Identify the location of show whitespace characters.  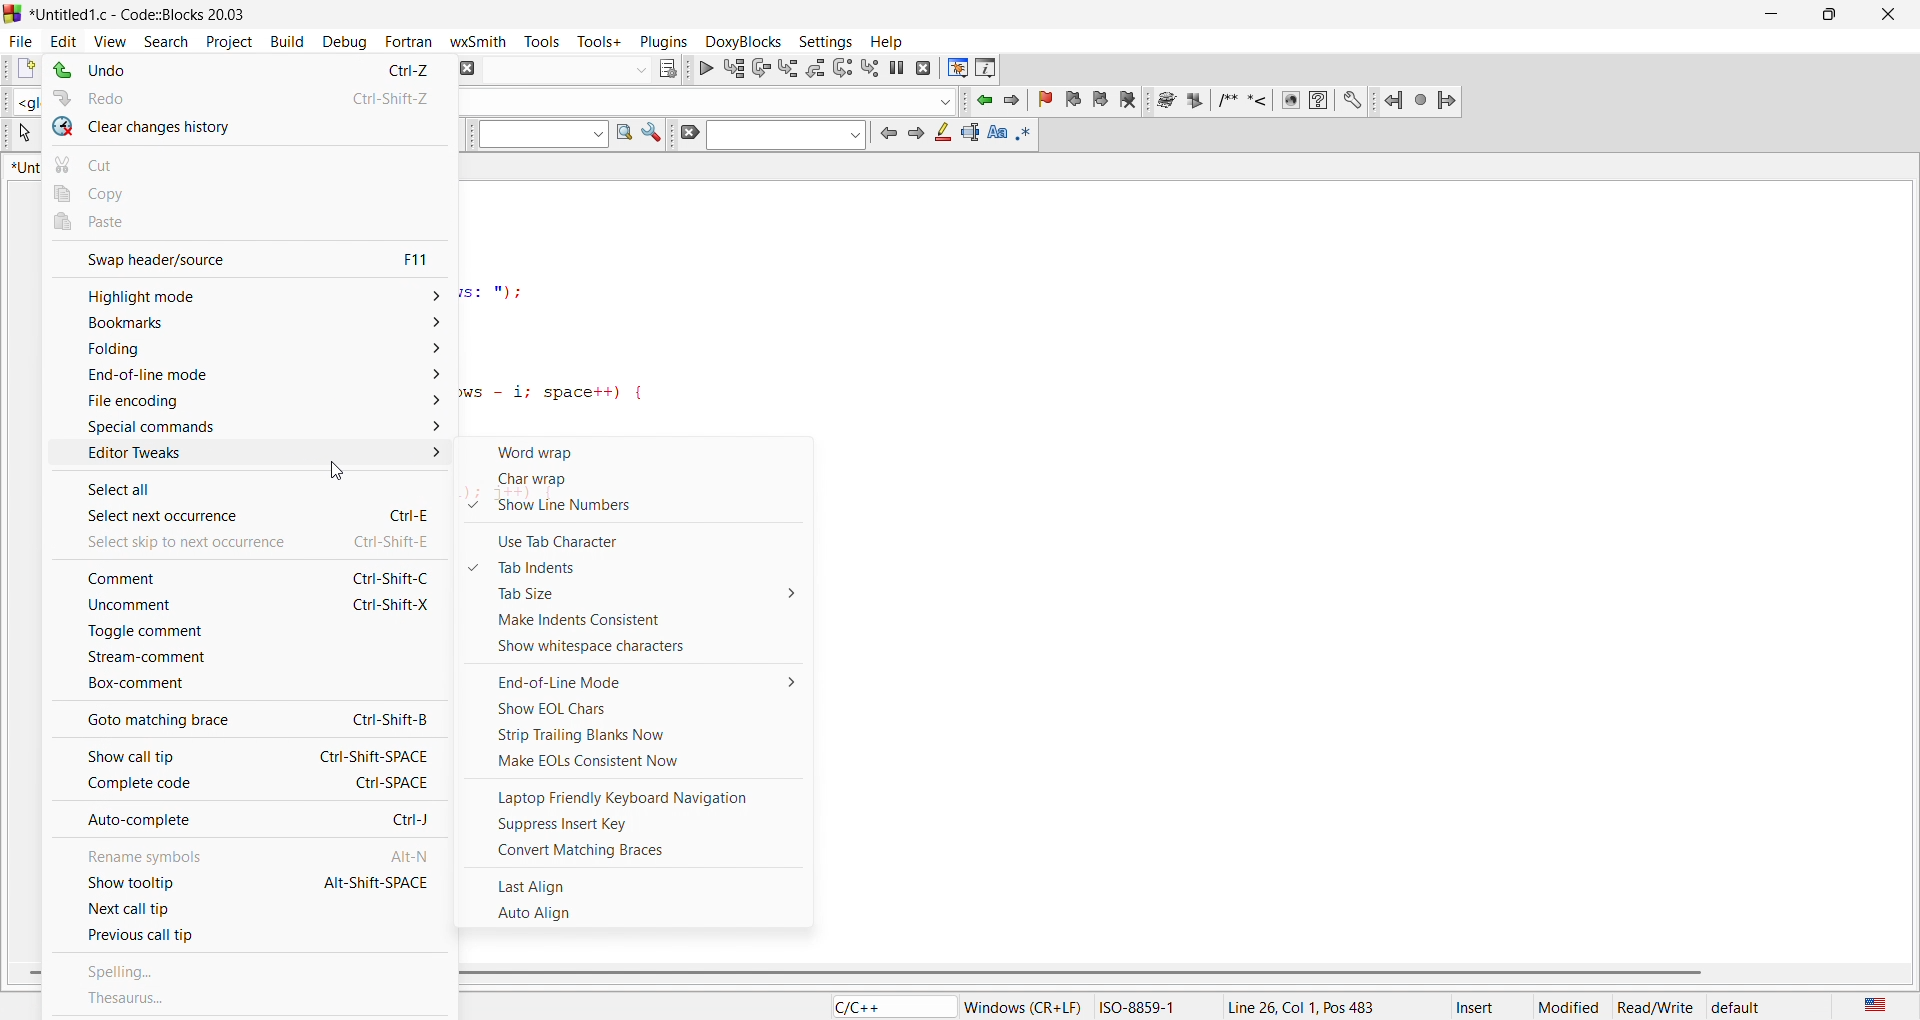
(645, 650).